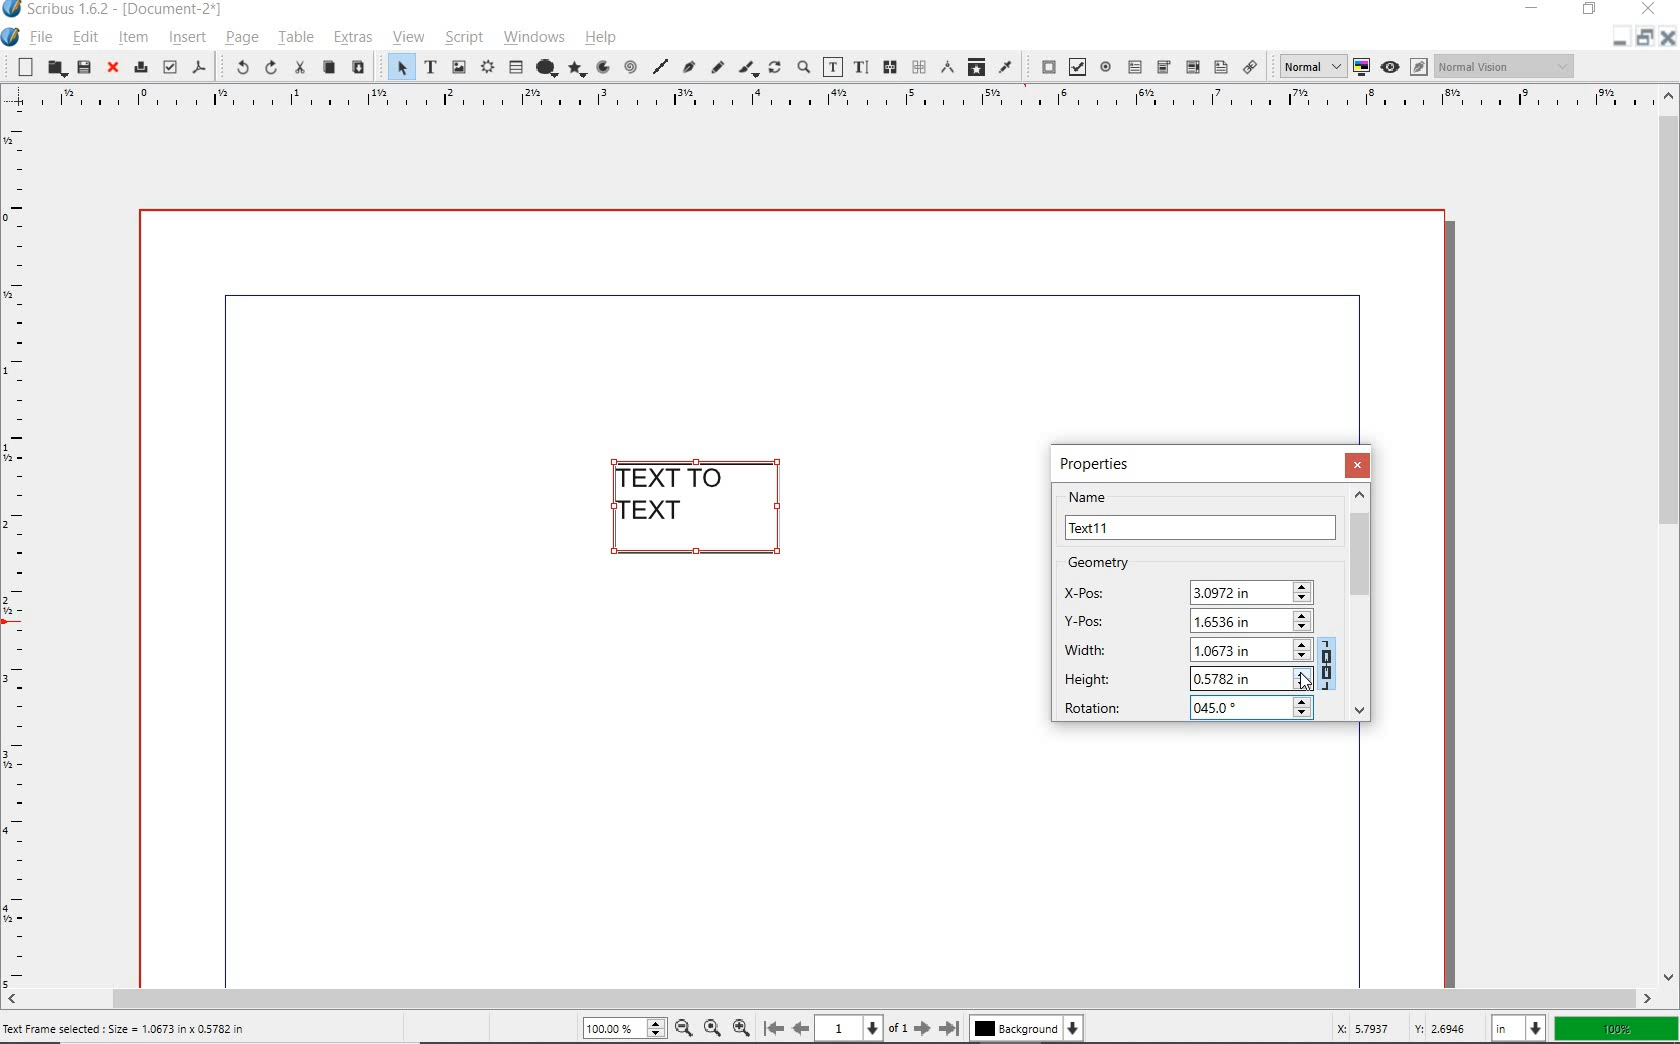 Image resolution: width=1680 pixels, height=1044 pixels. What do you see at coordinates (1590, 11) in the screenshot?
I see `restore` at bounding box center [1590, 11].